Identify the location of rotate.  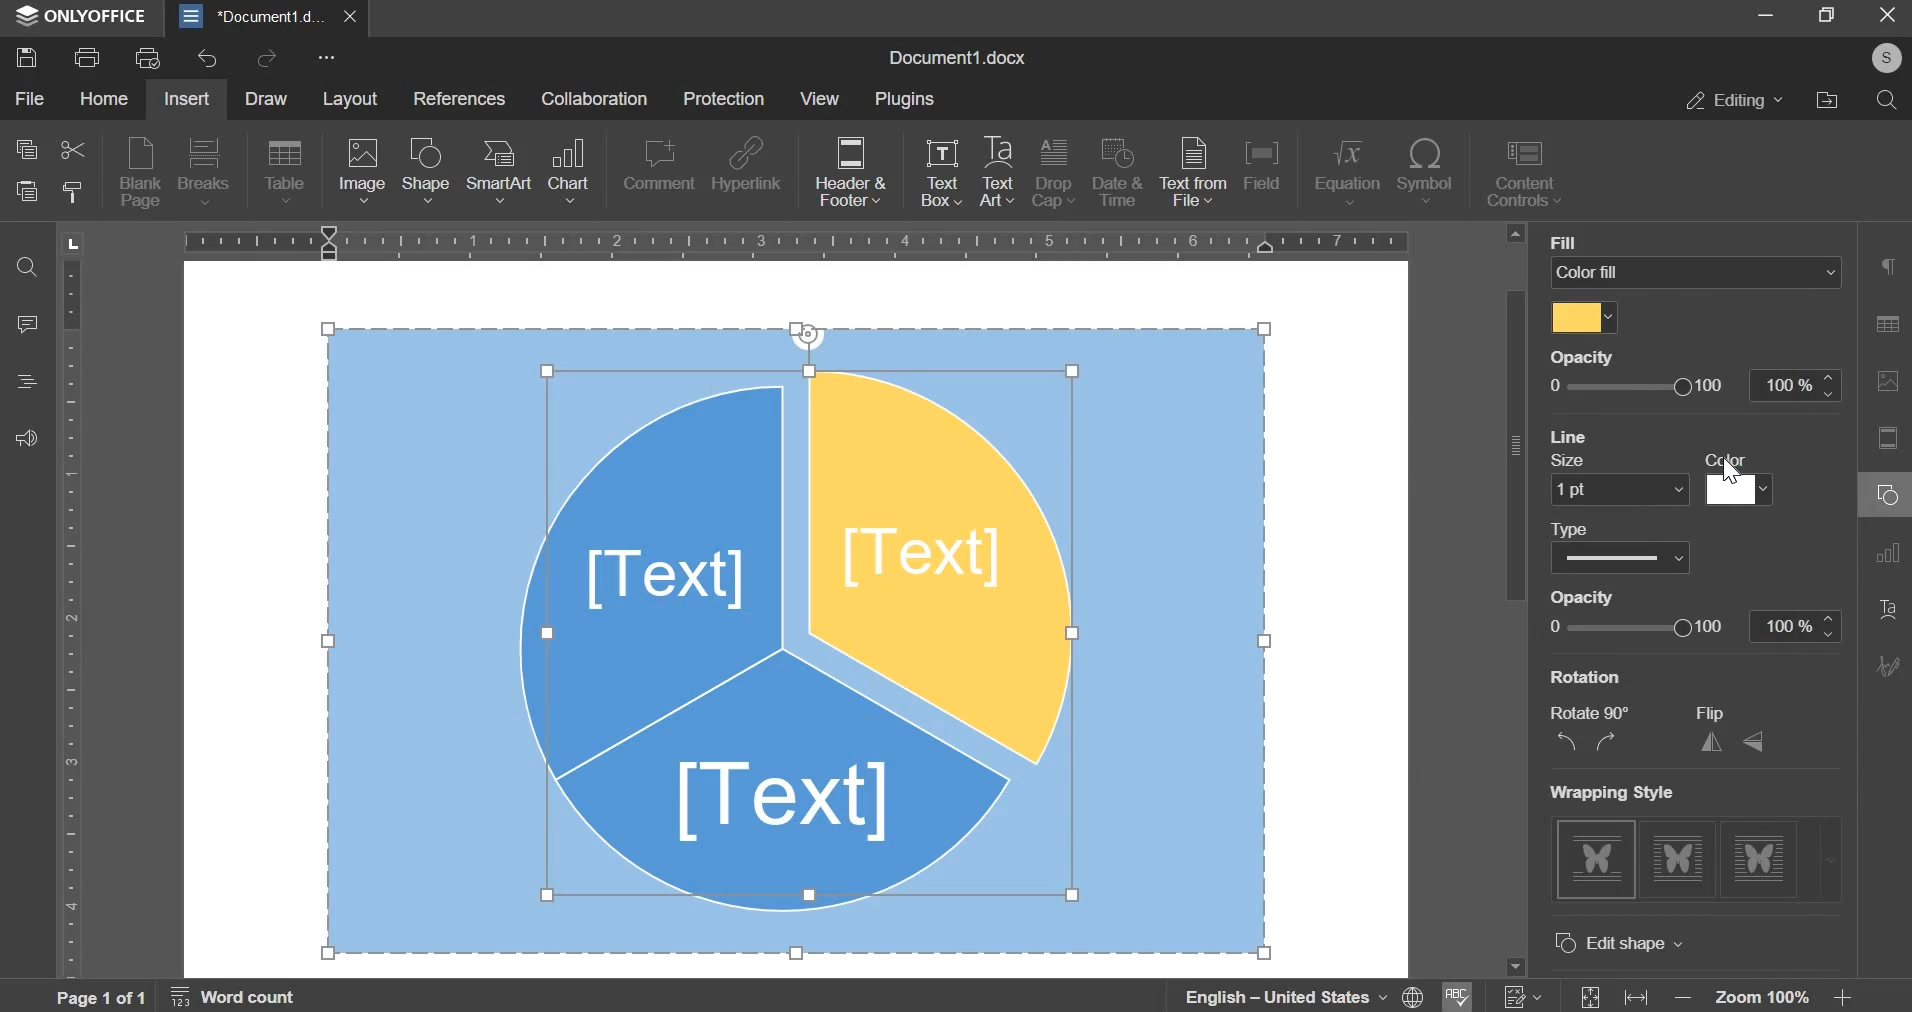
(1584, 741).